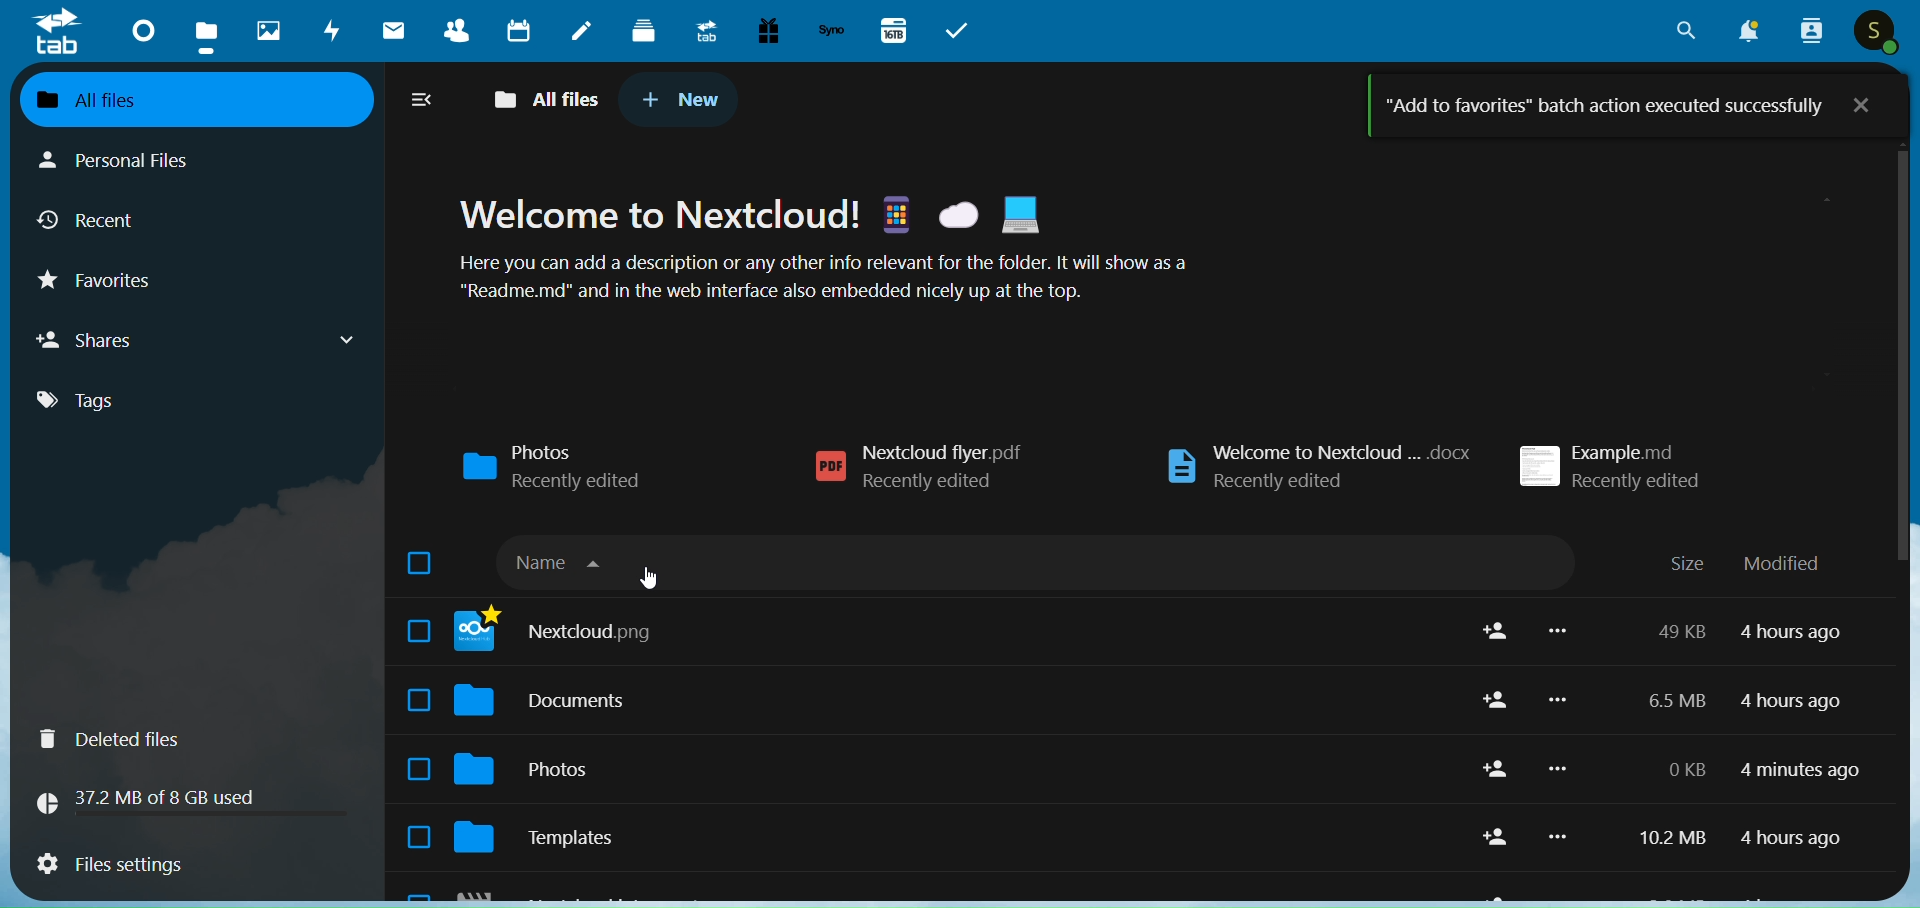  Describe the element at coordinates (394, 31) in the screenshot. I see `mail` at that location.